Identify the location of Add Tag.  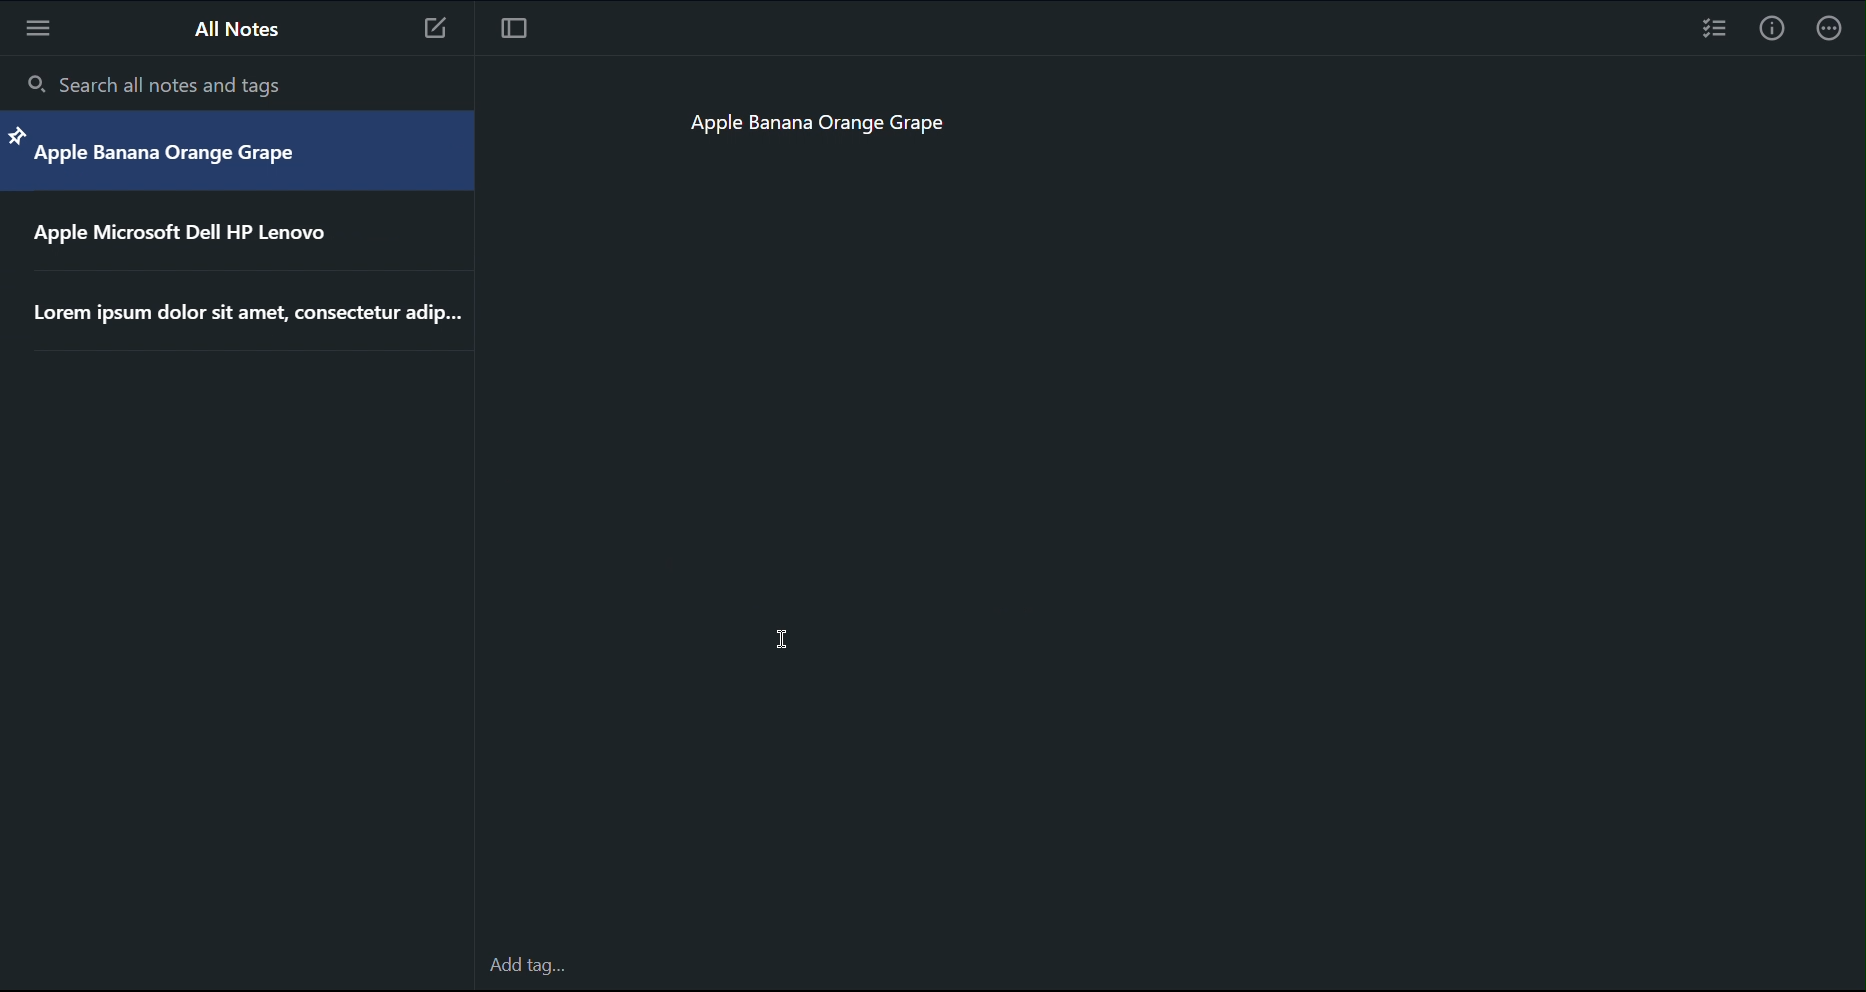
(531, 966).